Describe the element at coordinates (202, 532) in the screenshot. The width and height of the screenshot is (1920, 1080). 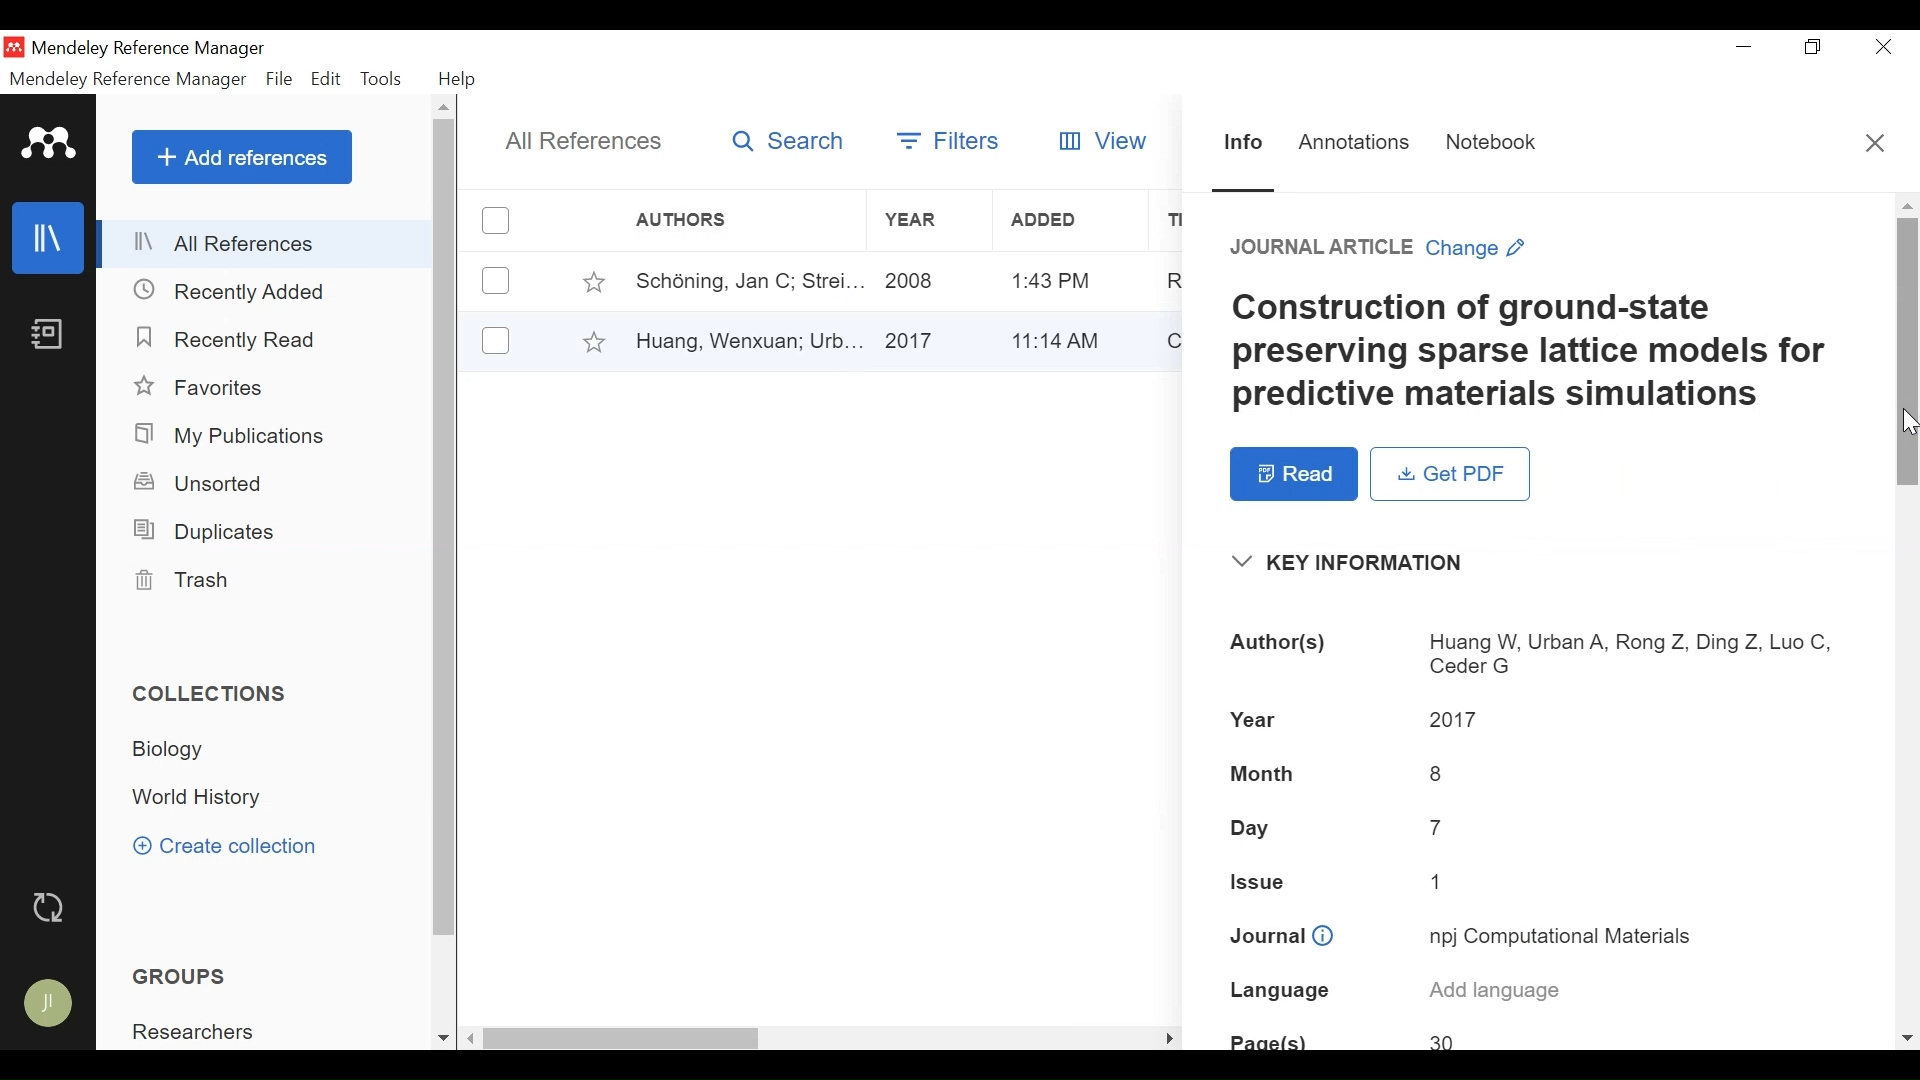
I see `Duplicates` at that location.